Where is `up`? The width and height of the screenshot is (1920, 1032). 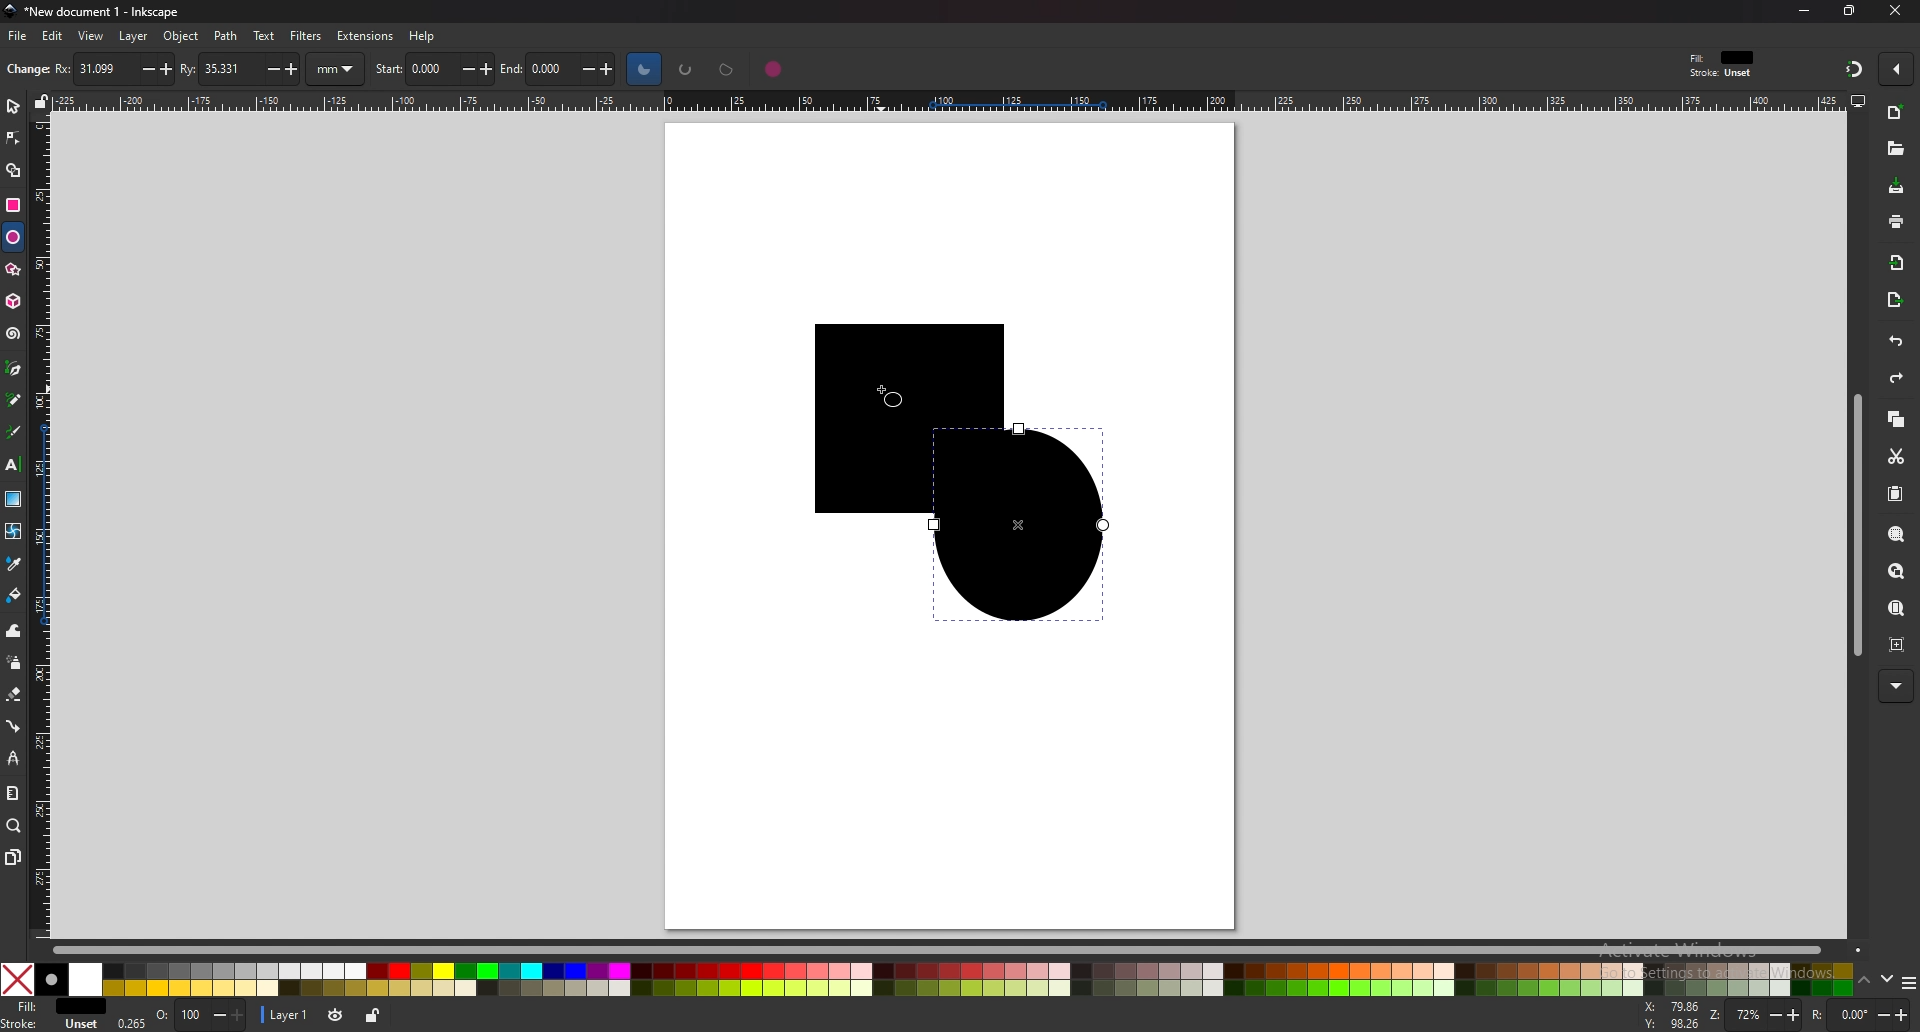 up is located at coordinates (1866, 981).